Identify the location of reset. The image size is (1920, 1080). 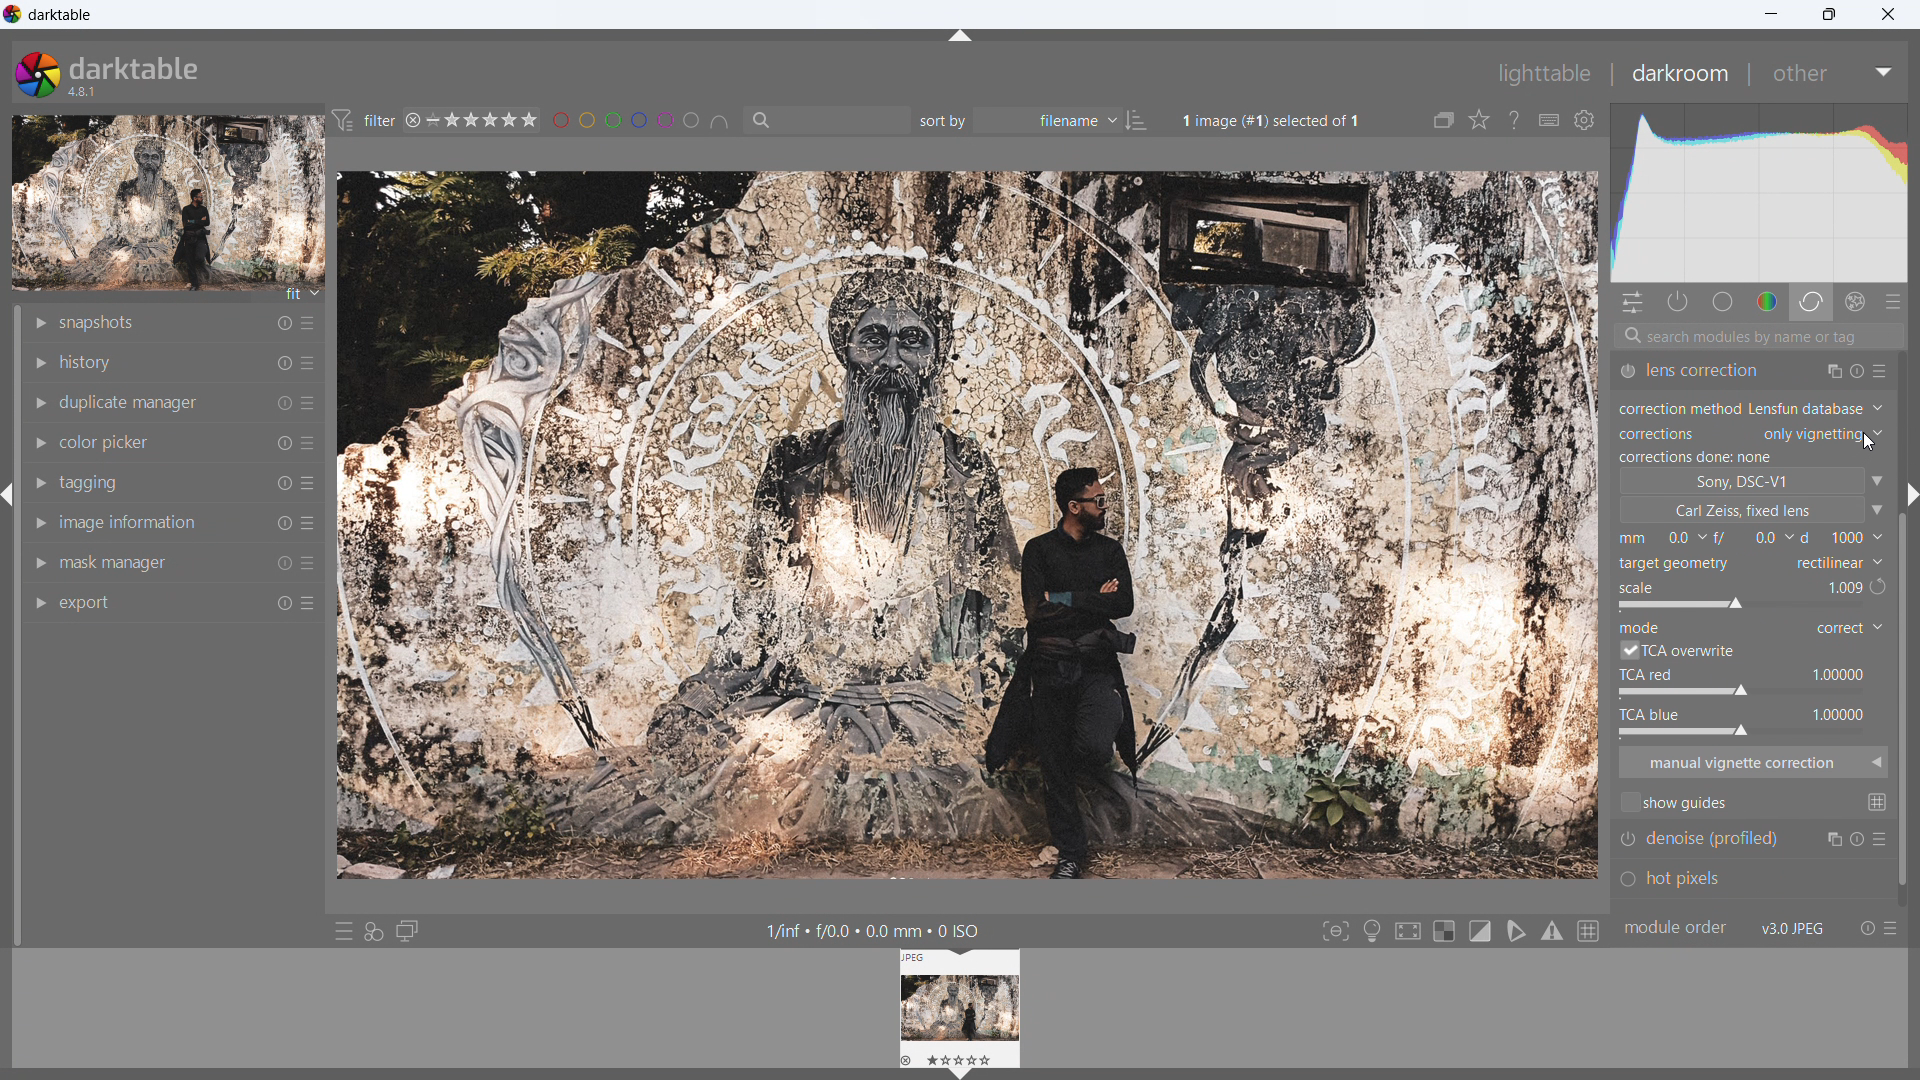
(284, 322).